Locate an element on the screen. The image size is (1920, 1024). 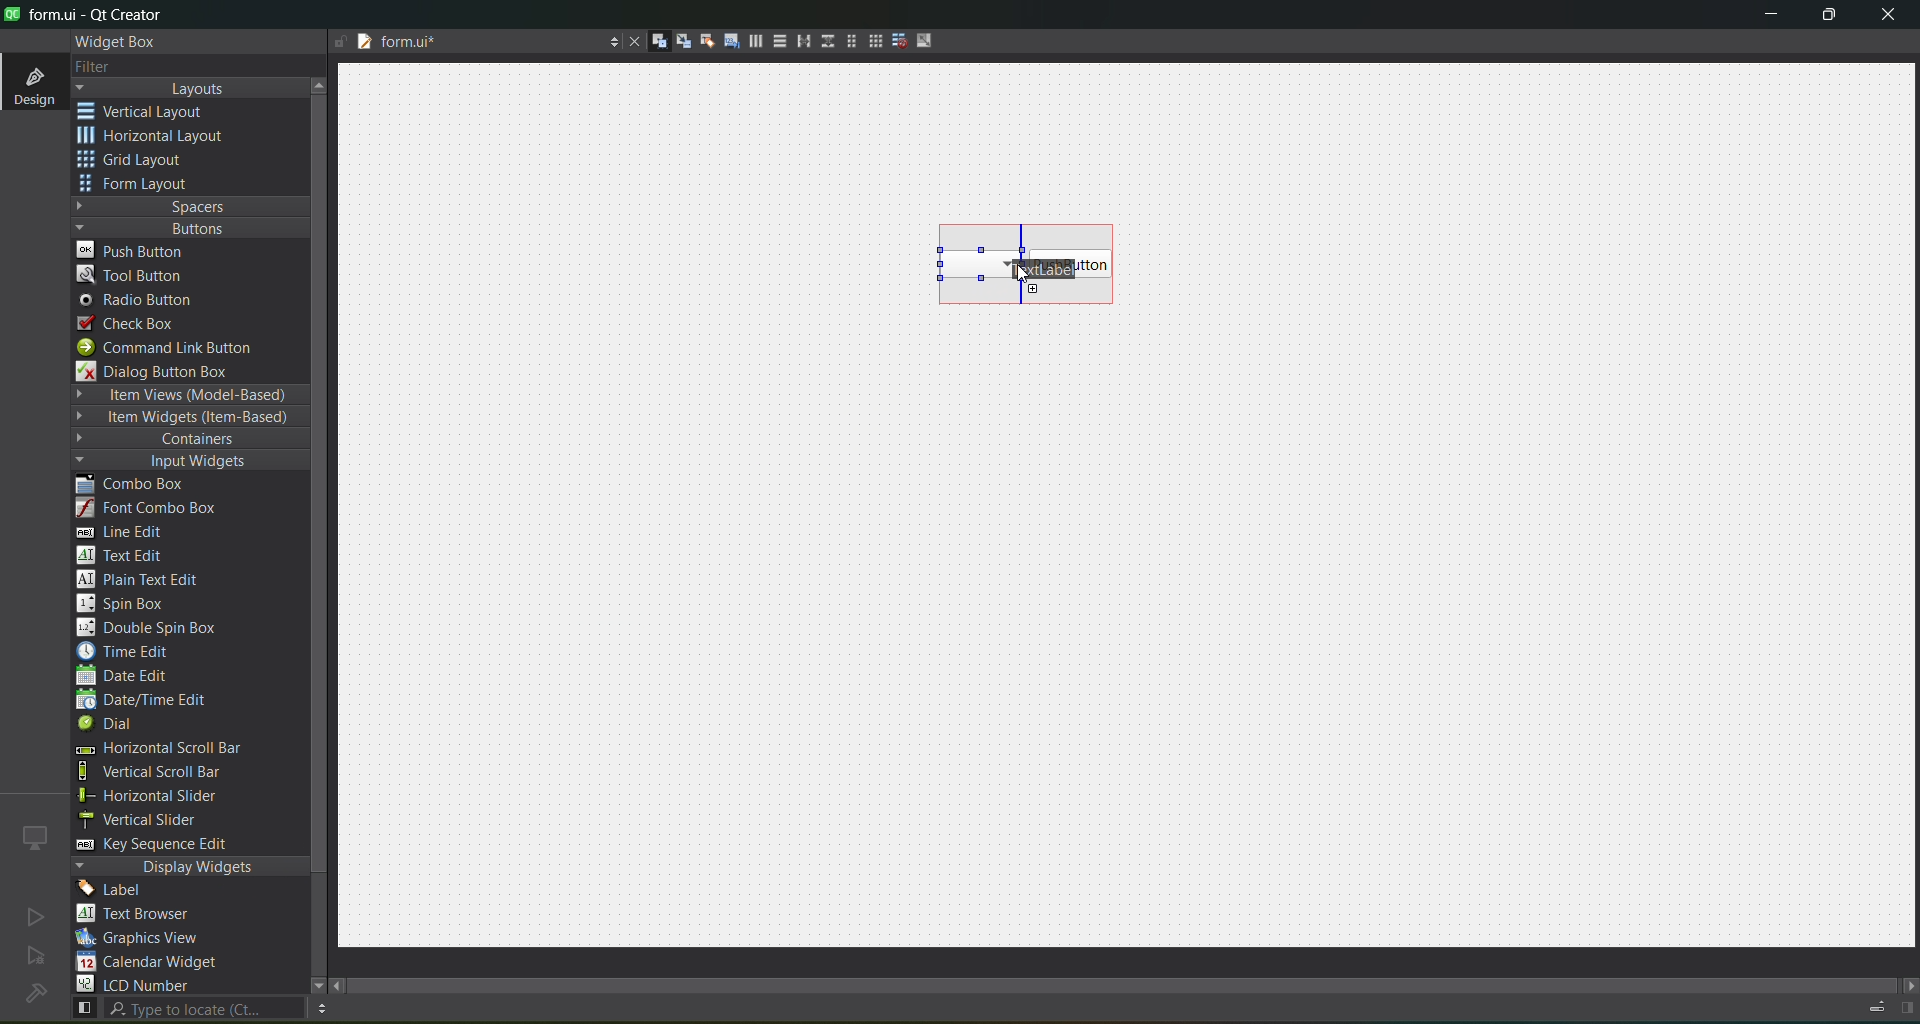
horizontal slider is located at coordinates (170, 796).